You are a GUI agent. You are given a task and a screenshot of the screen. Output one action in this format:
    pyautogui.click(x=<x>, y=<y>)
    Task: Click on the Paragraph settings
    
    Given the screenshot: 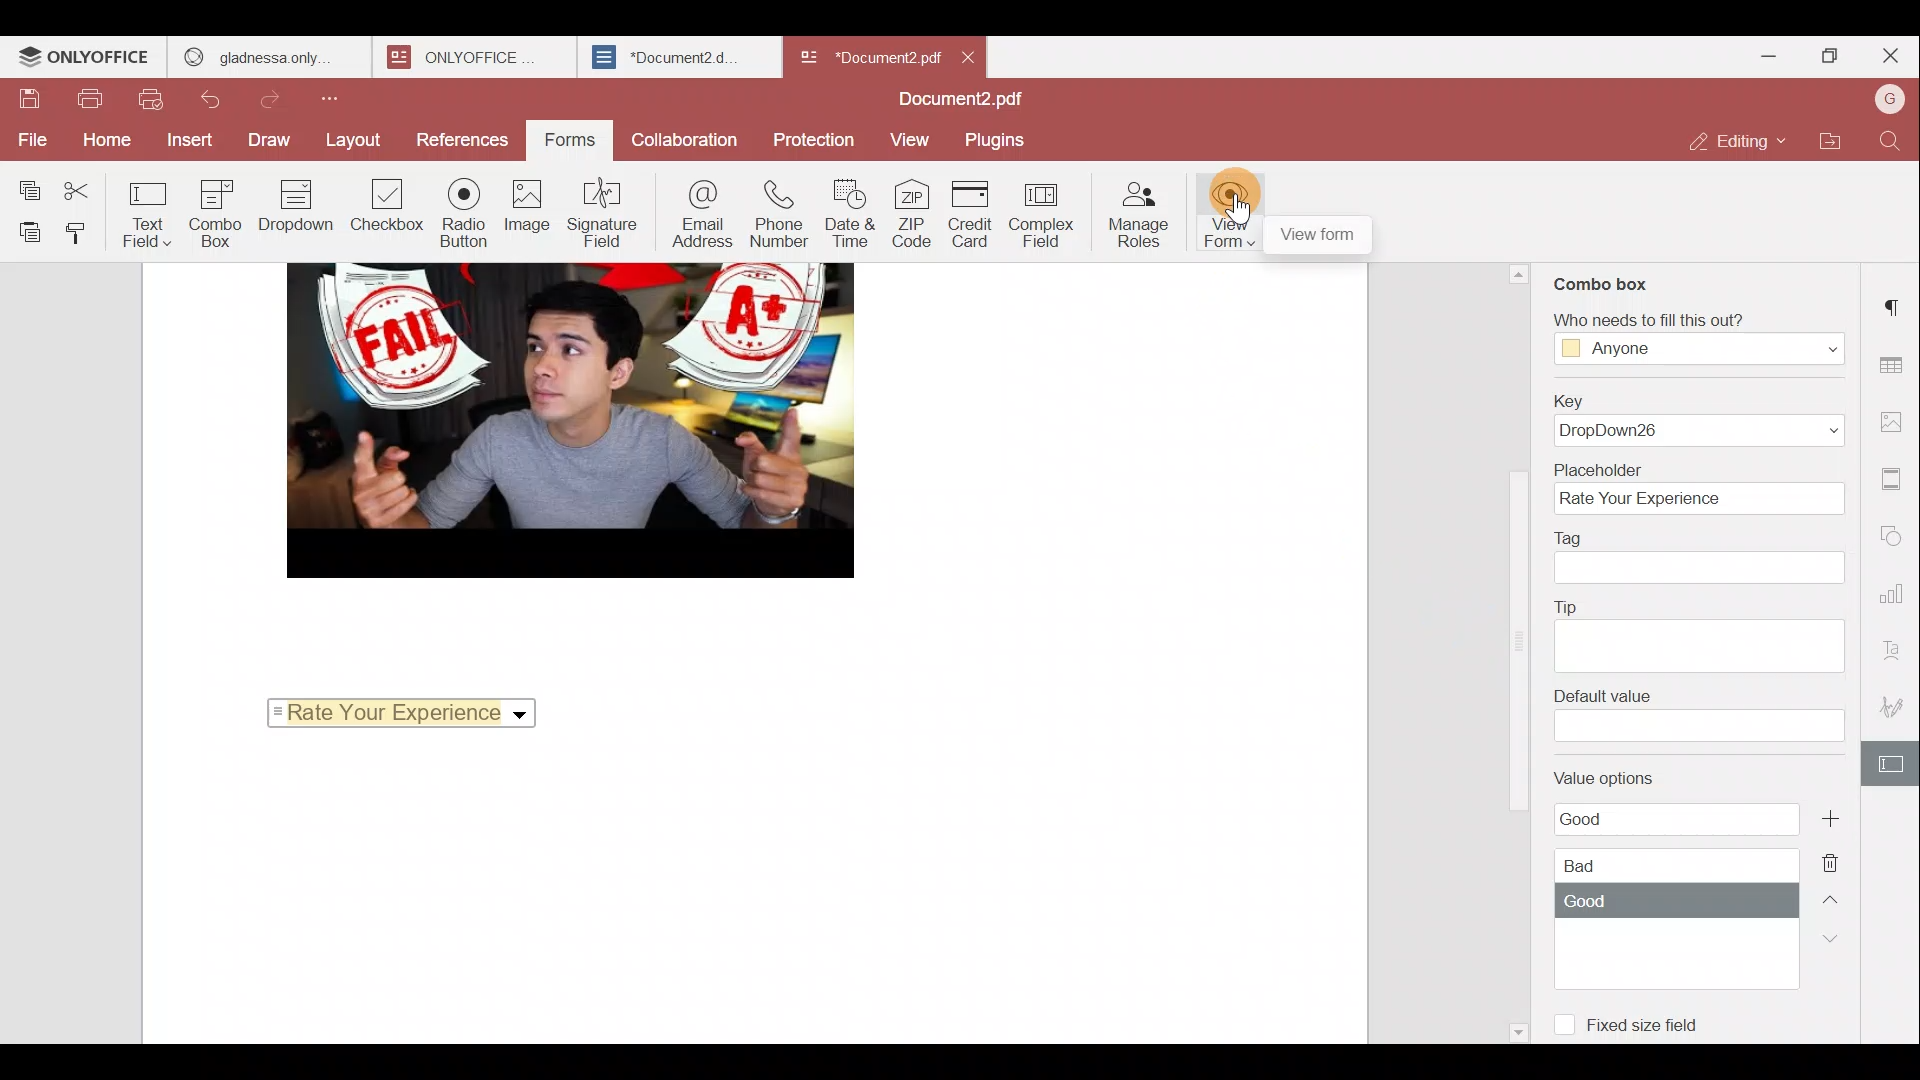 What is the action you would take?
    pyautogui.click(x=1895, y=302)
    